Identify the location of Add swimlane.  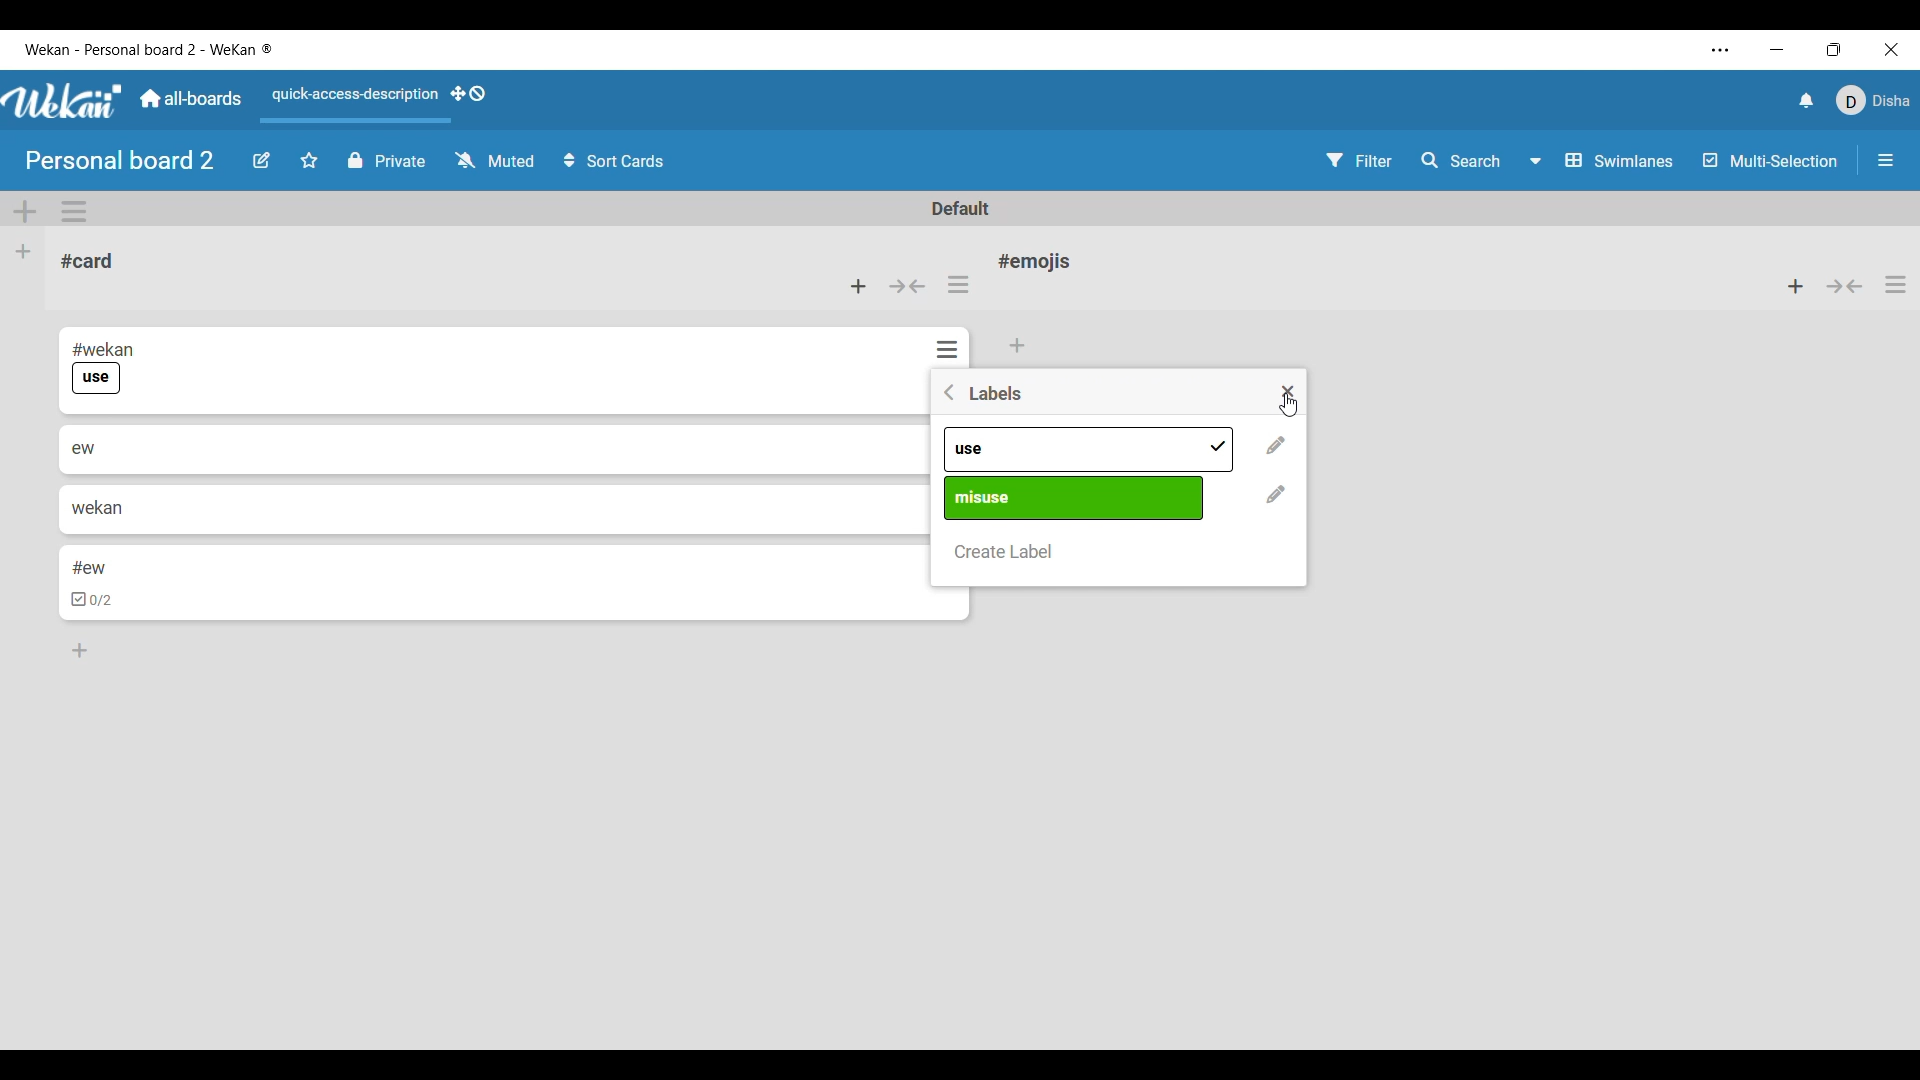
(25, 212).